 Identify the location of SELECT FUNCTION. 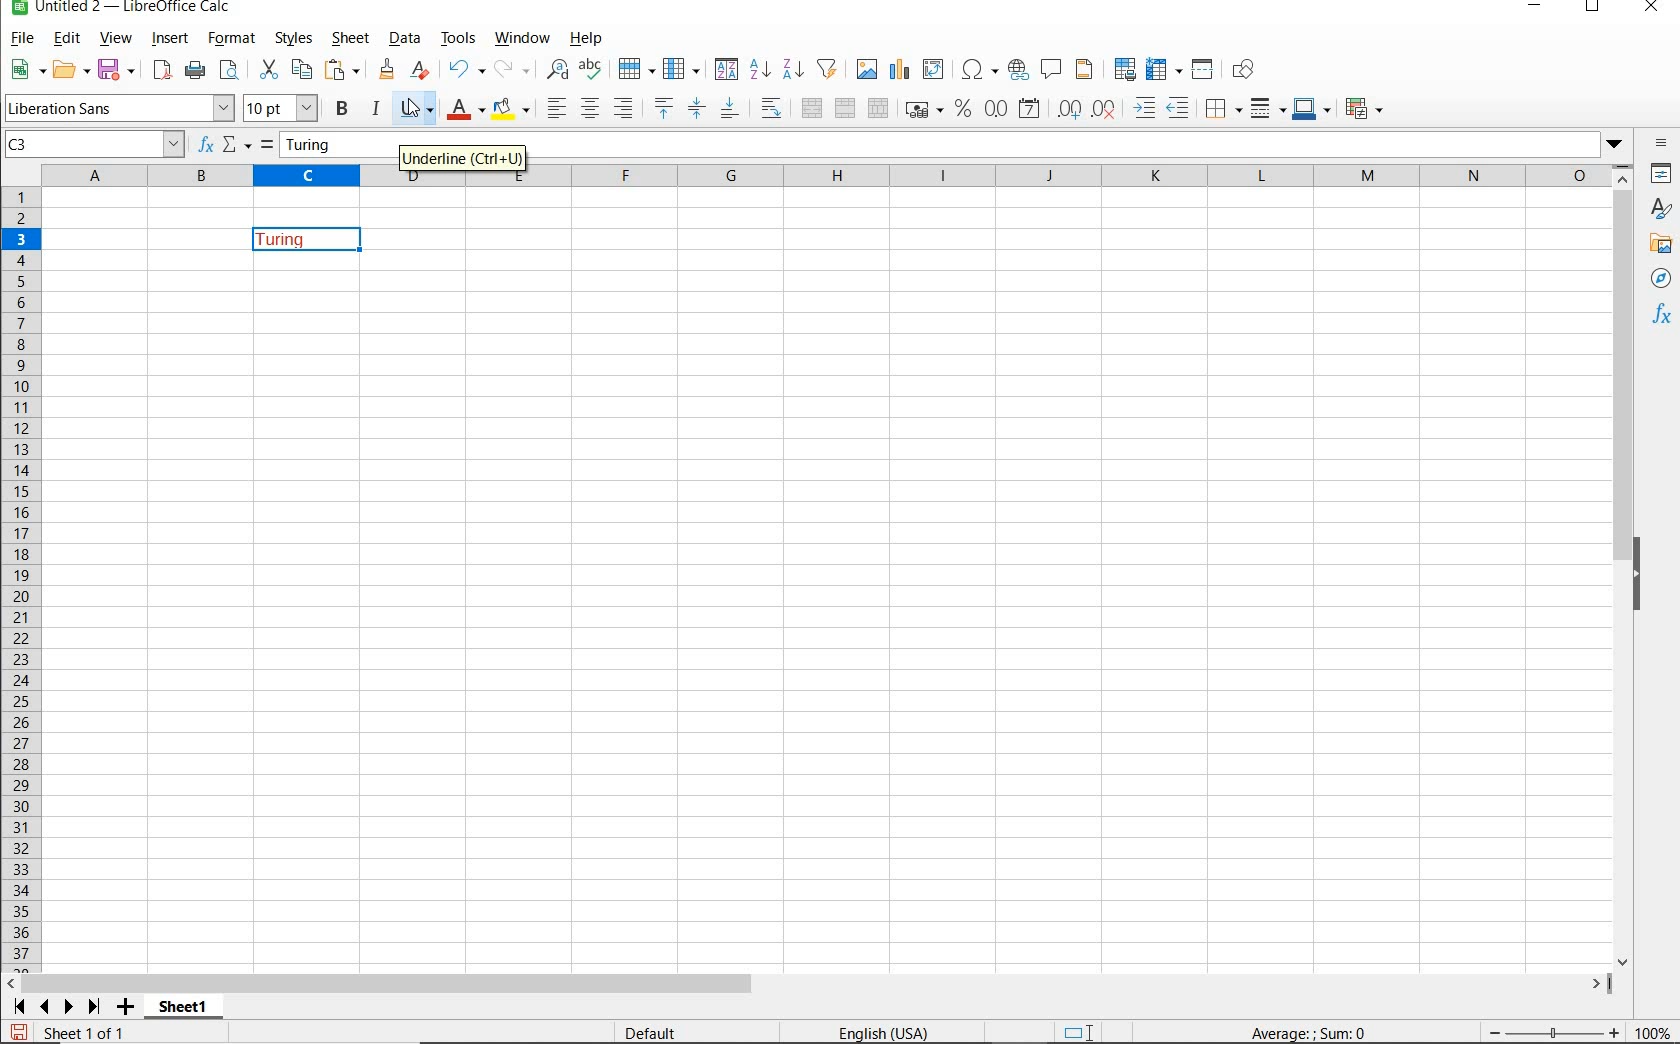
(237, 145).